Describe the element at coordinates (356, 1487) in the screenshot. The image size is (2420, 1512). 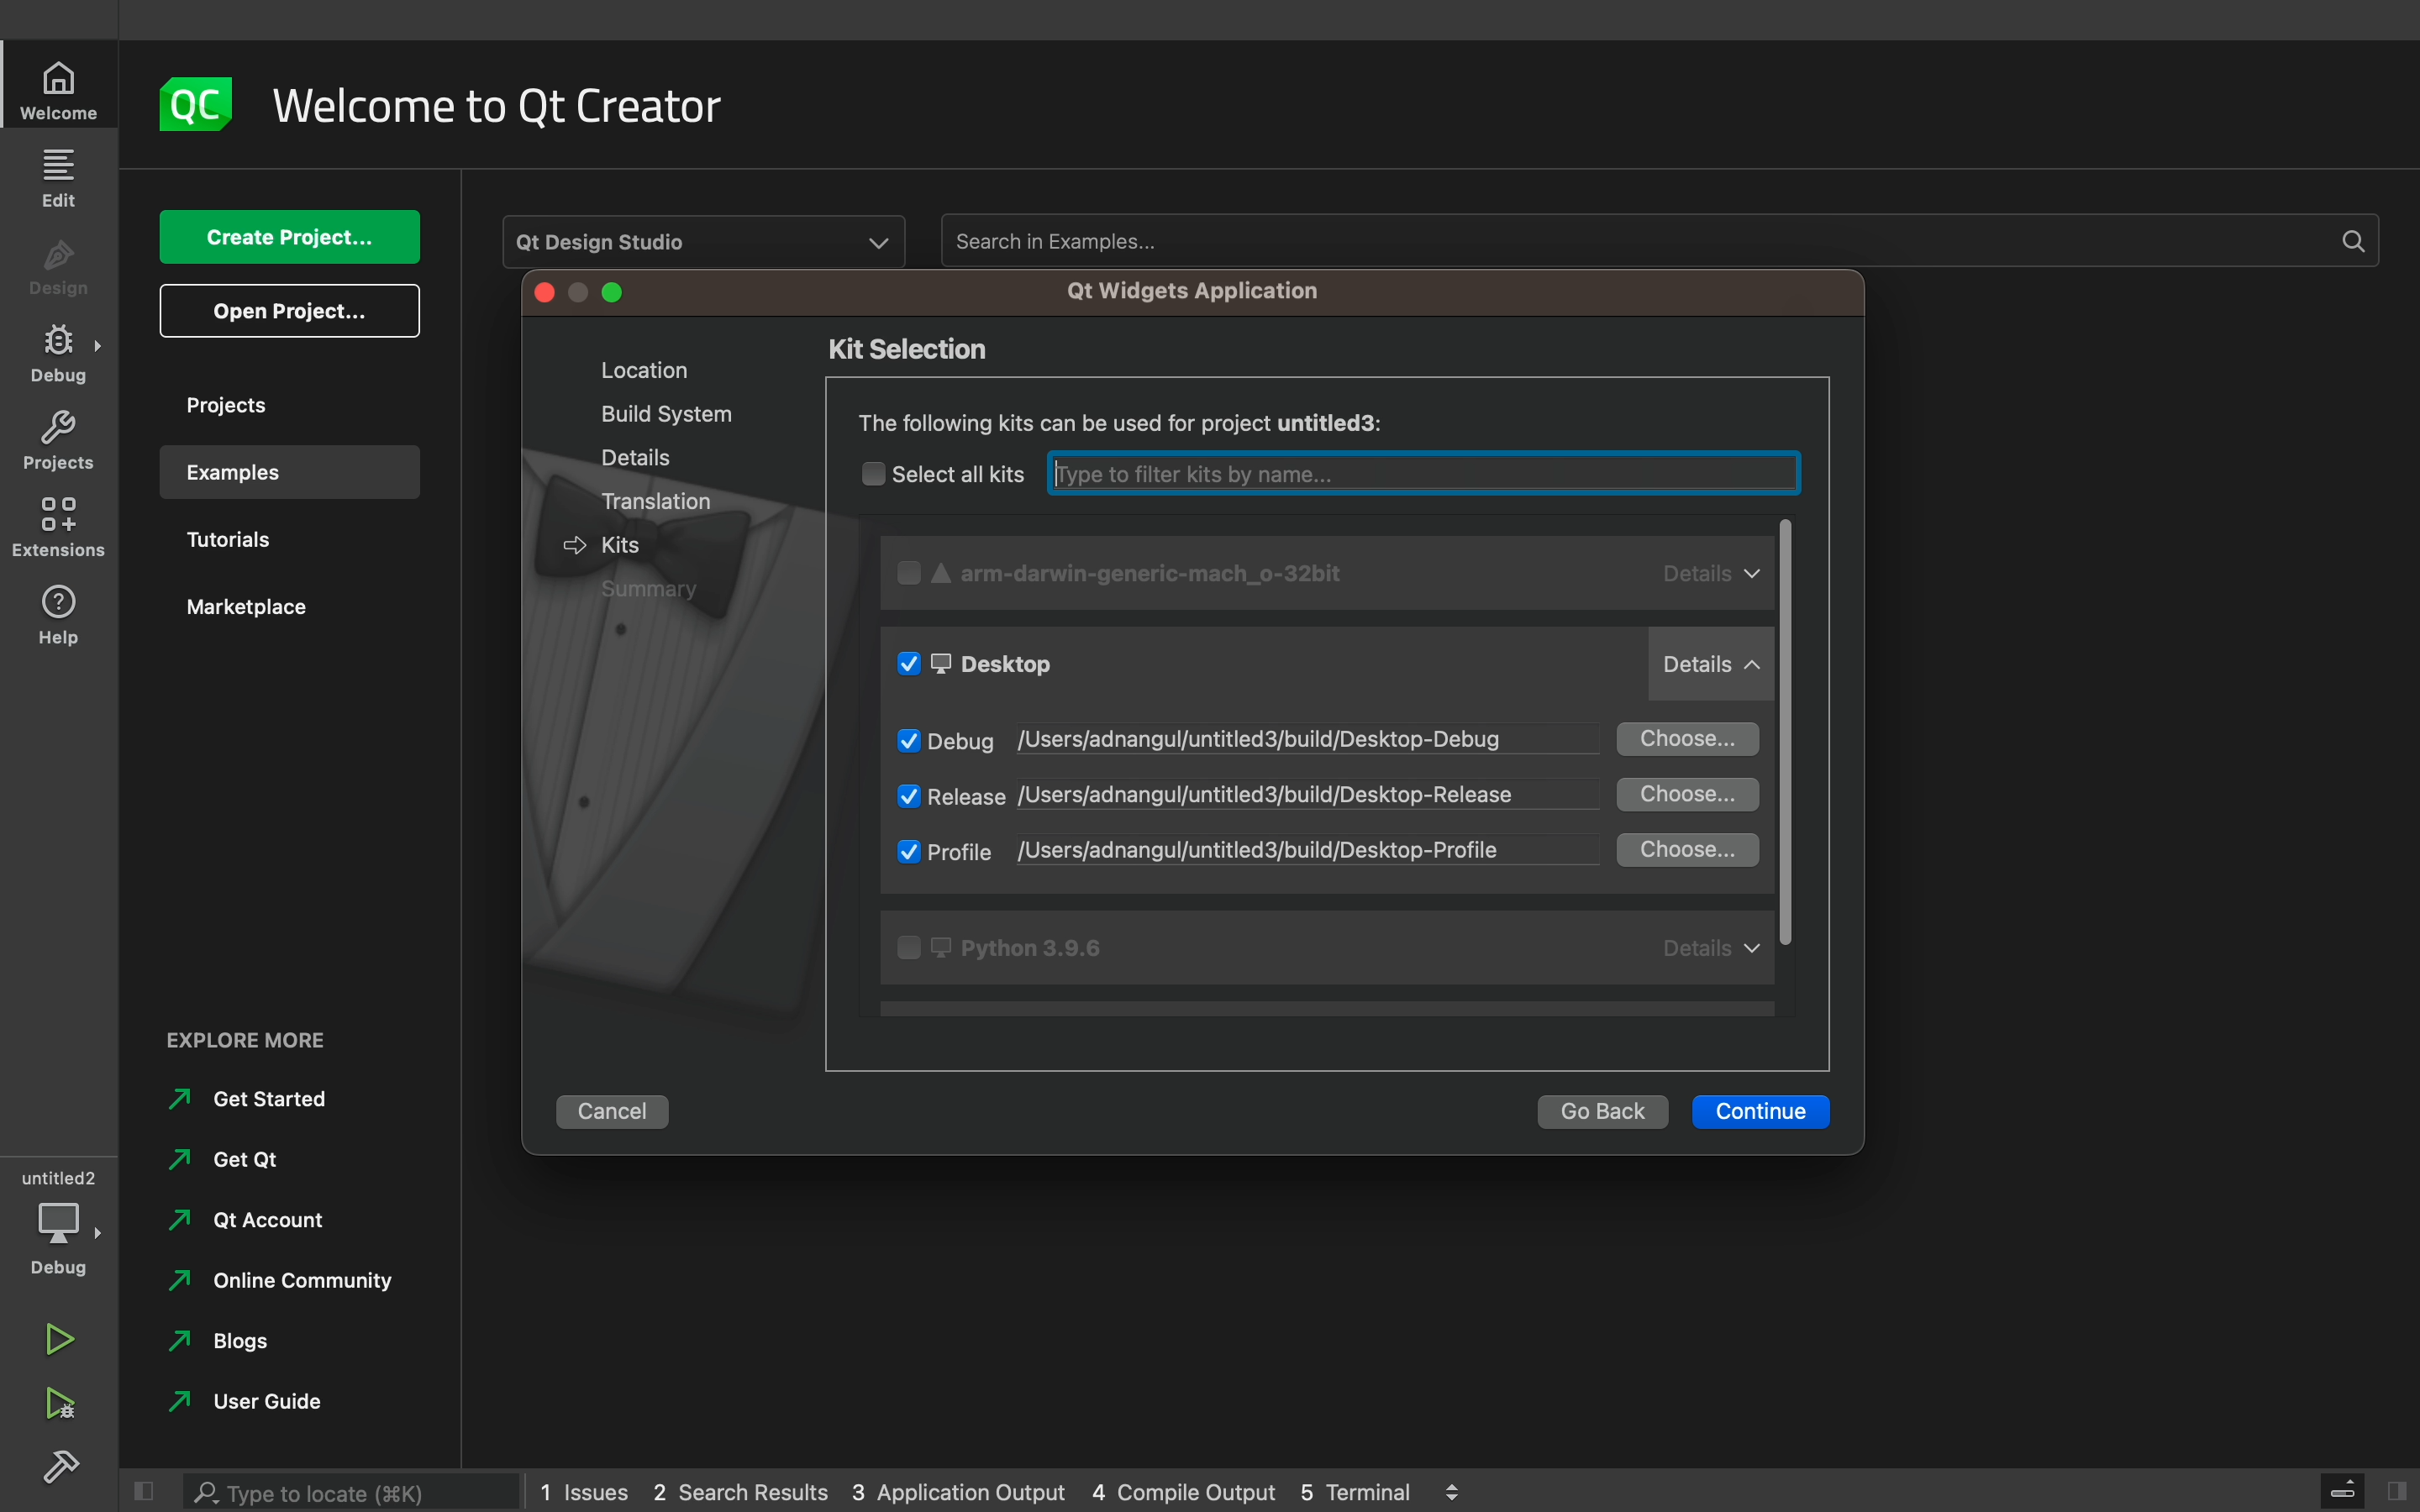
I see `serachbar` at that location.